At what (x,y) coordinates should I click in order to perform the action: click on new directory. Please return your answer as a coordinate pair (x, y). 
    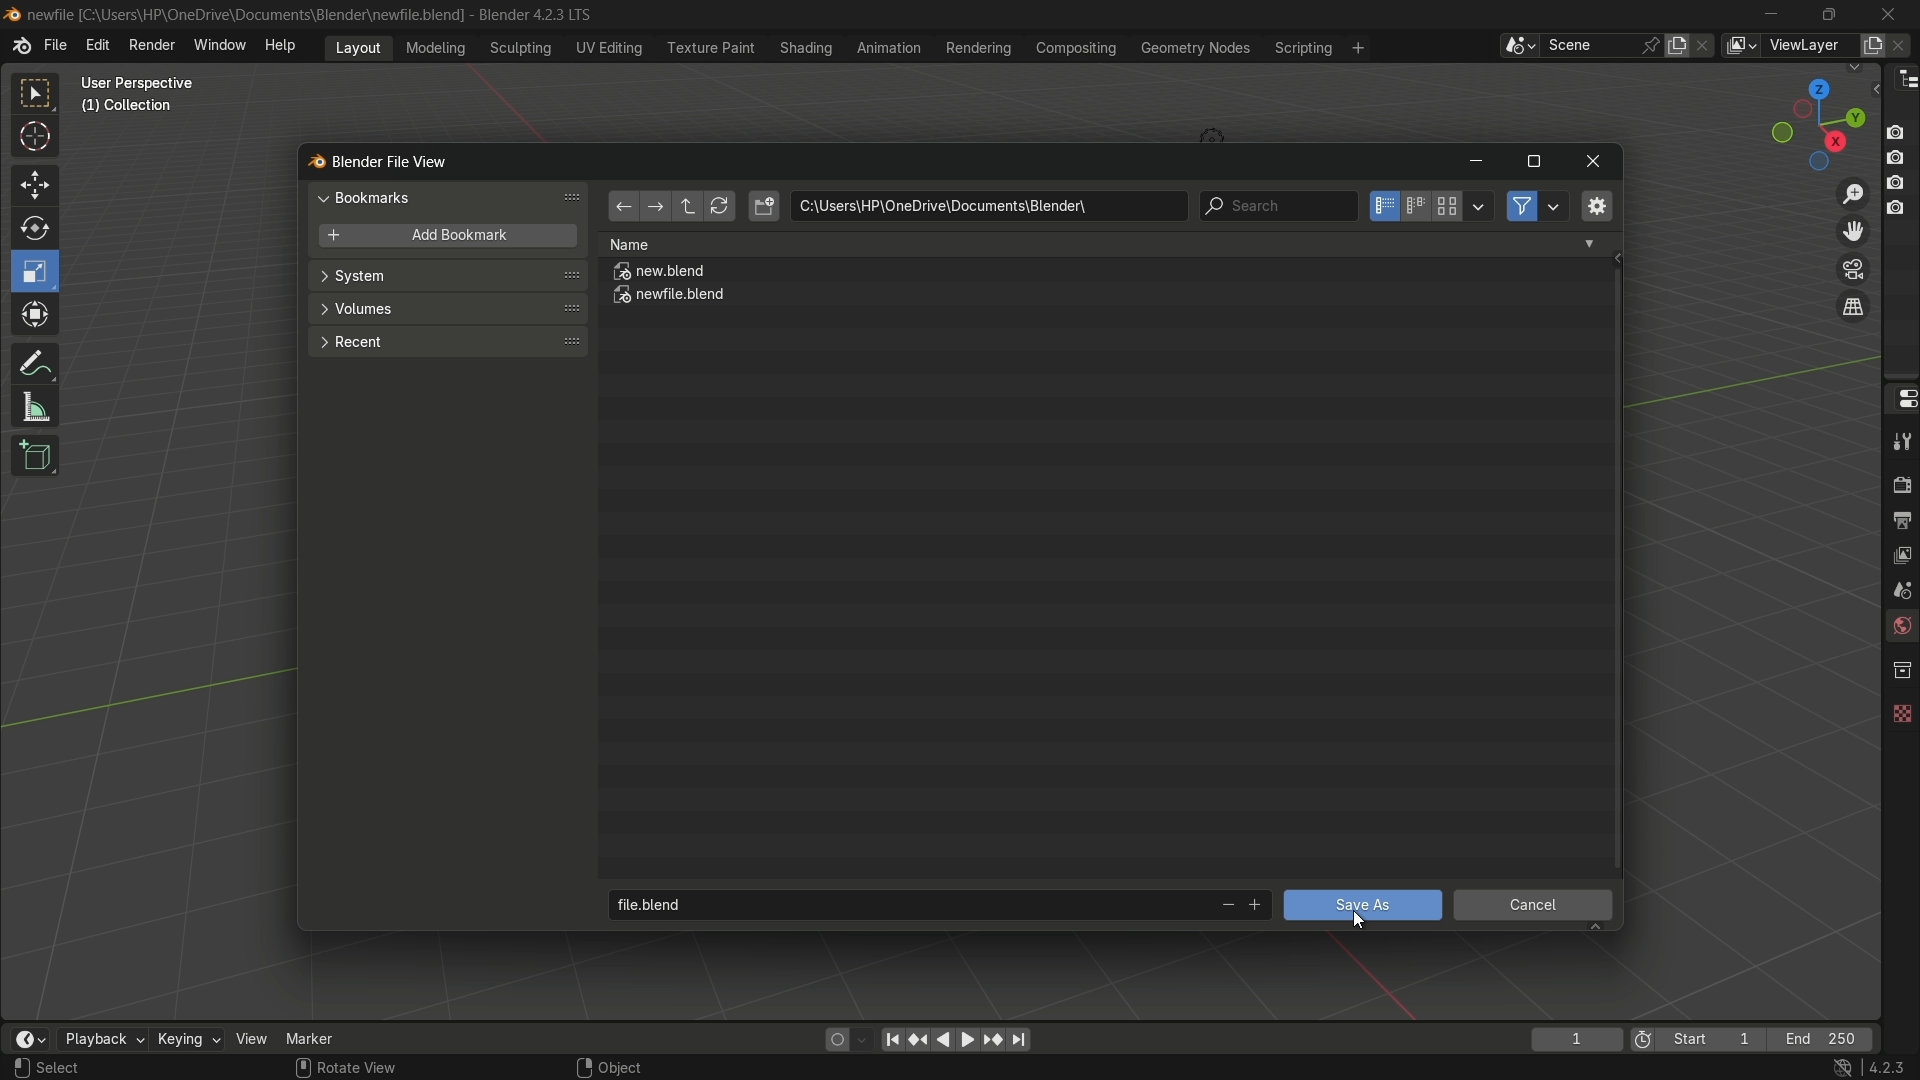
    Looking at the image, I should click on (764, 206).